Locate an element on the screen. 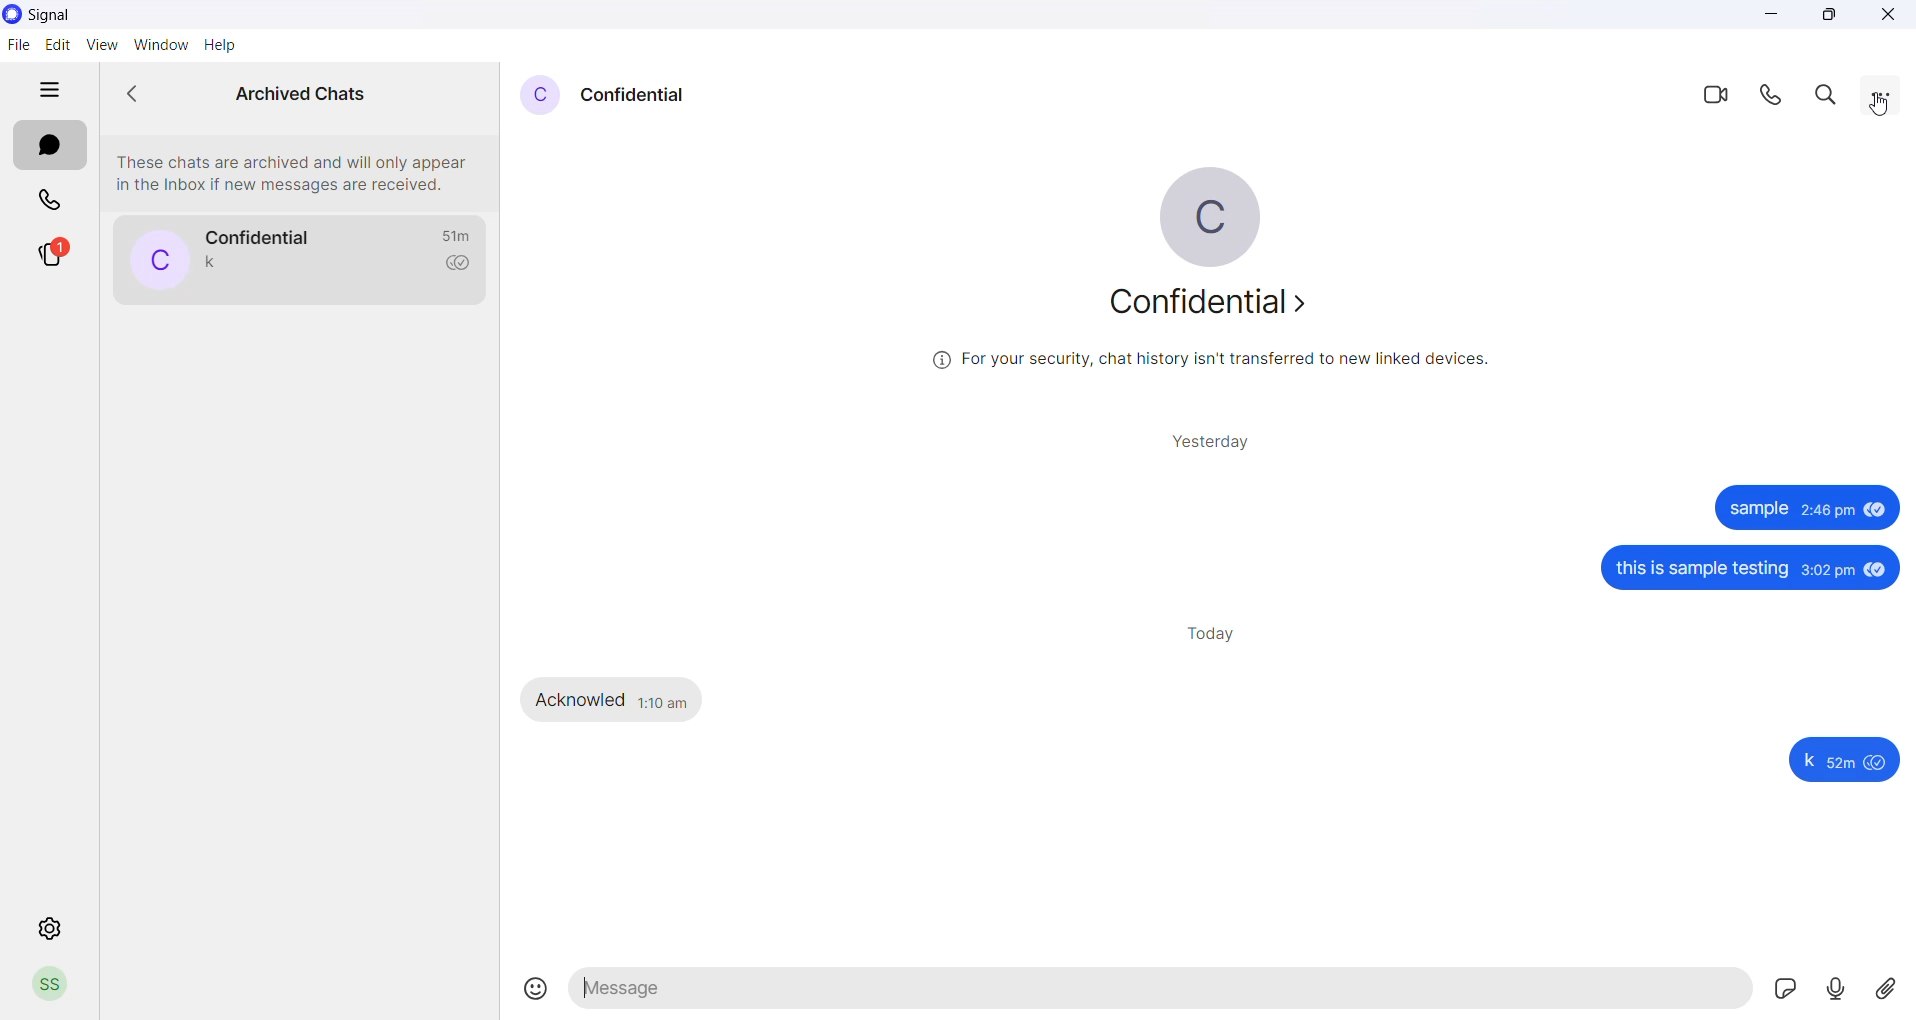  message text area is located at coordinates (1160, 990).